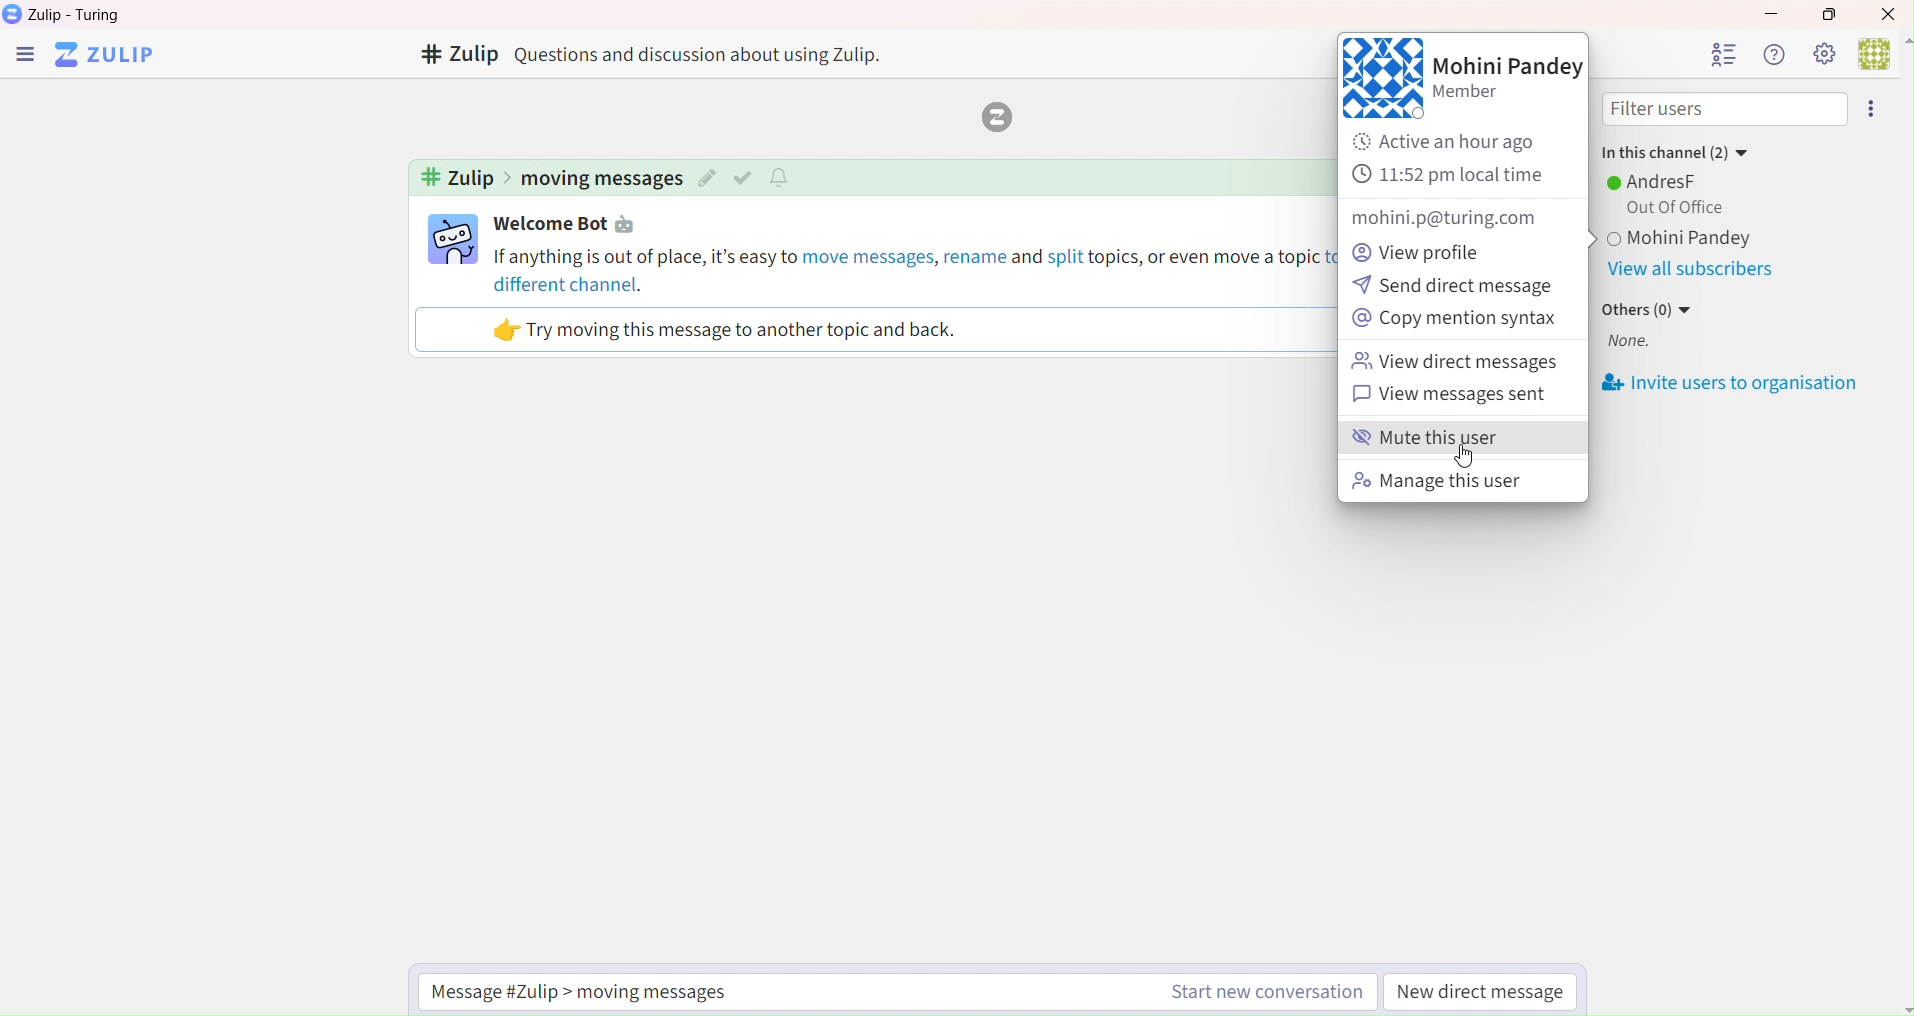 This screenshot has width=1914, height=1016. I want to click on manage this user, so click(1438, 483).